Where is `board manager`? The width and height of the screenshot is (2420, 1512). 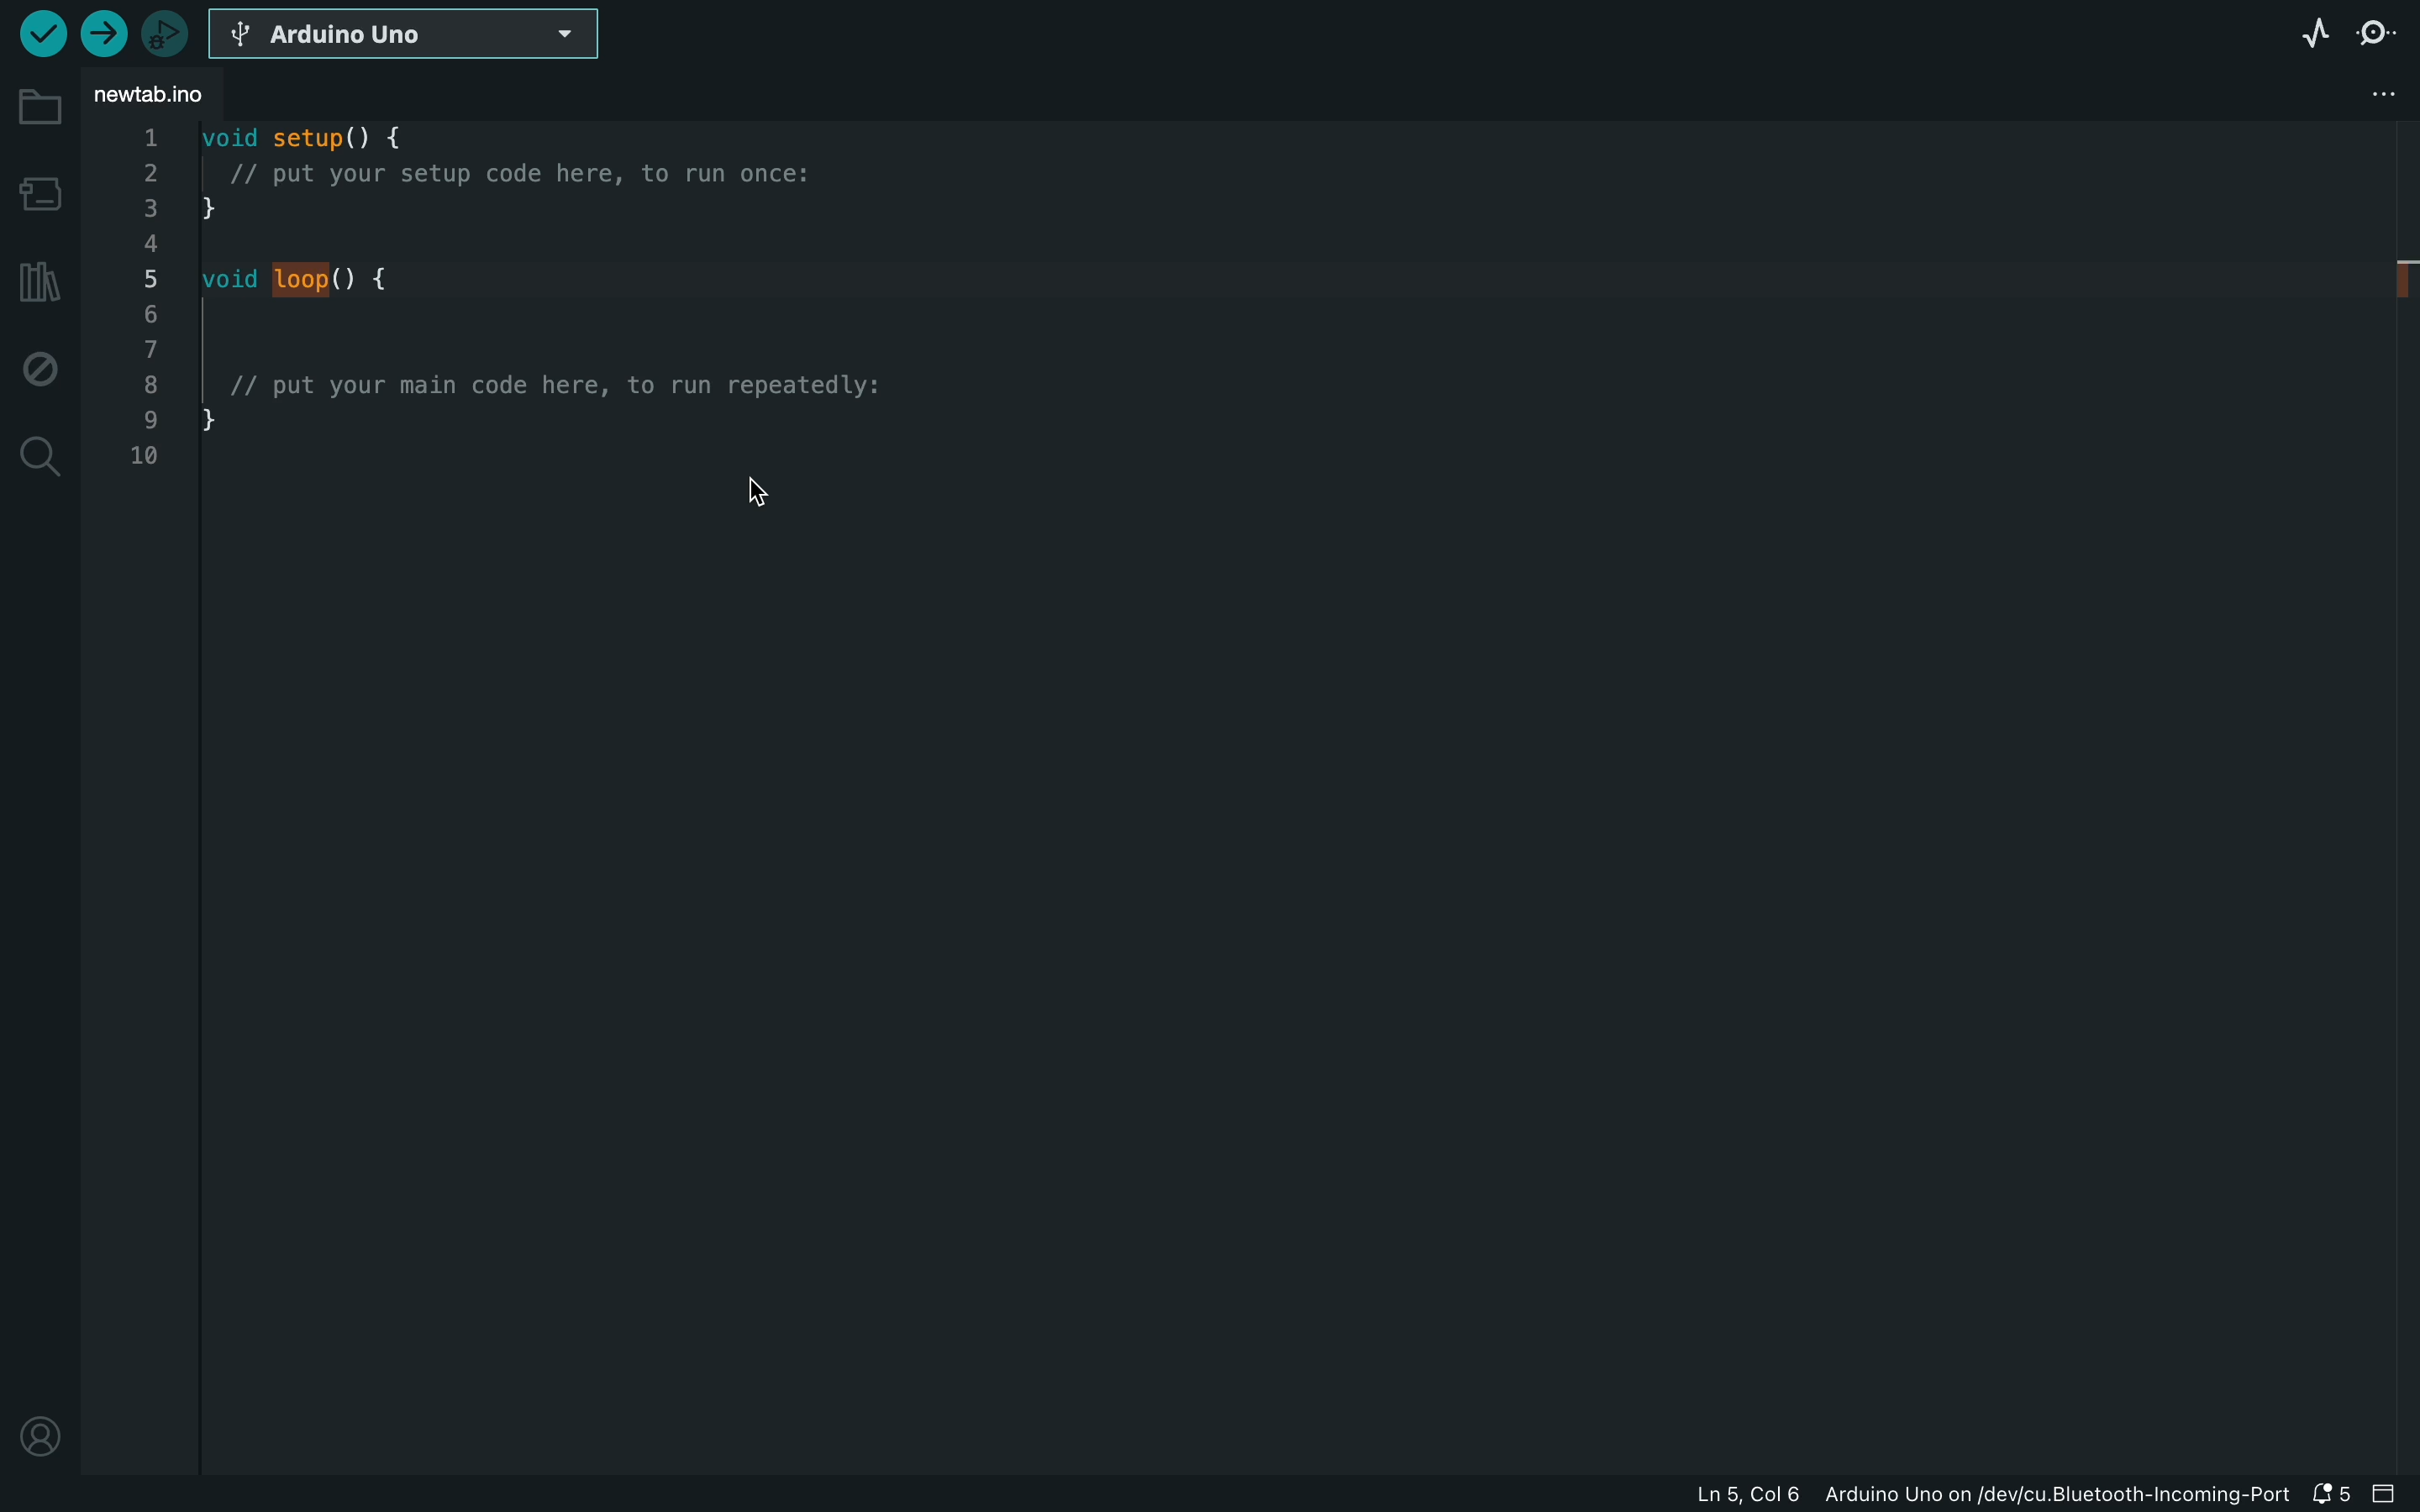 board manager is located at coordinates (38, 198).